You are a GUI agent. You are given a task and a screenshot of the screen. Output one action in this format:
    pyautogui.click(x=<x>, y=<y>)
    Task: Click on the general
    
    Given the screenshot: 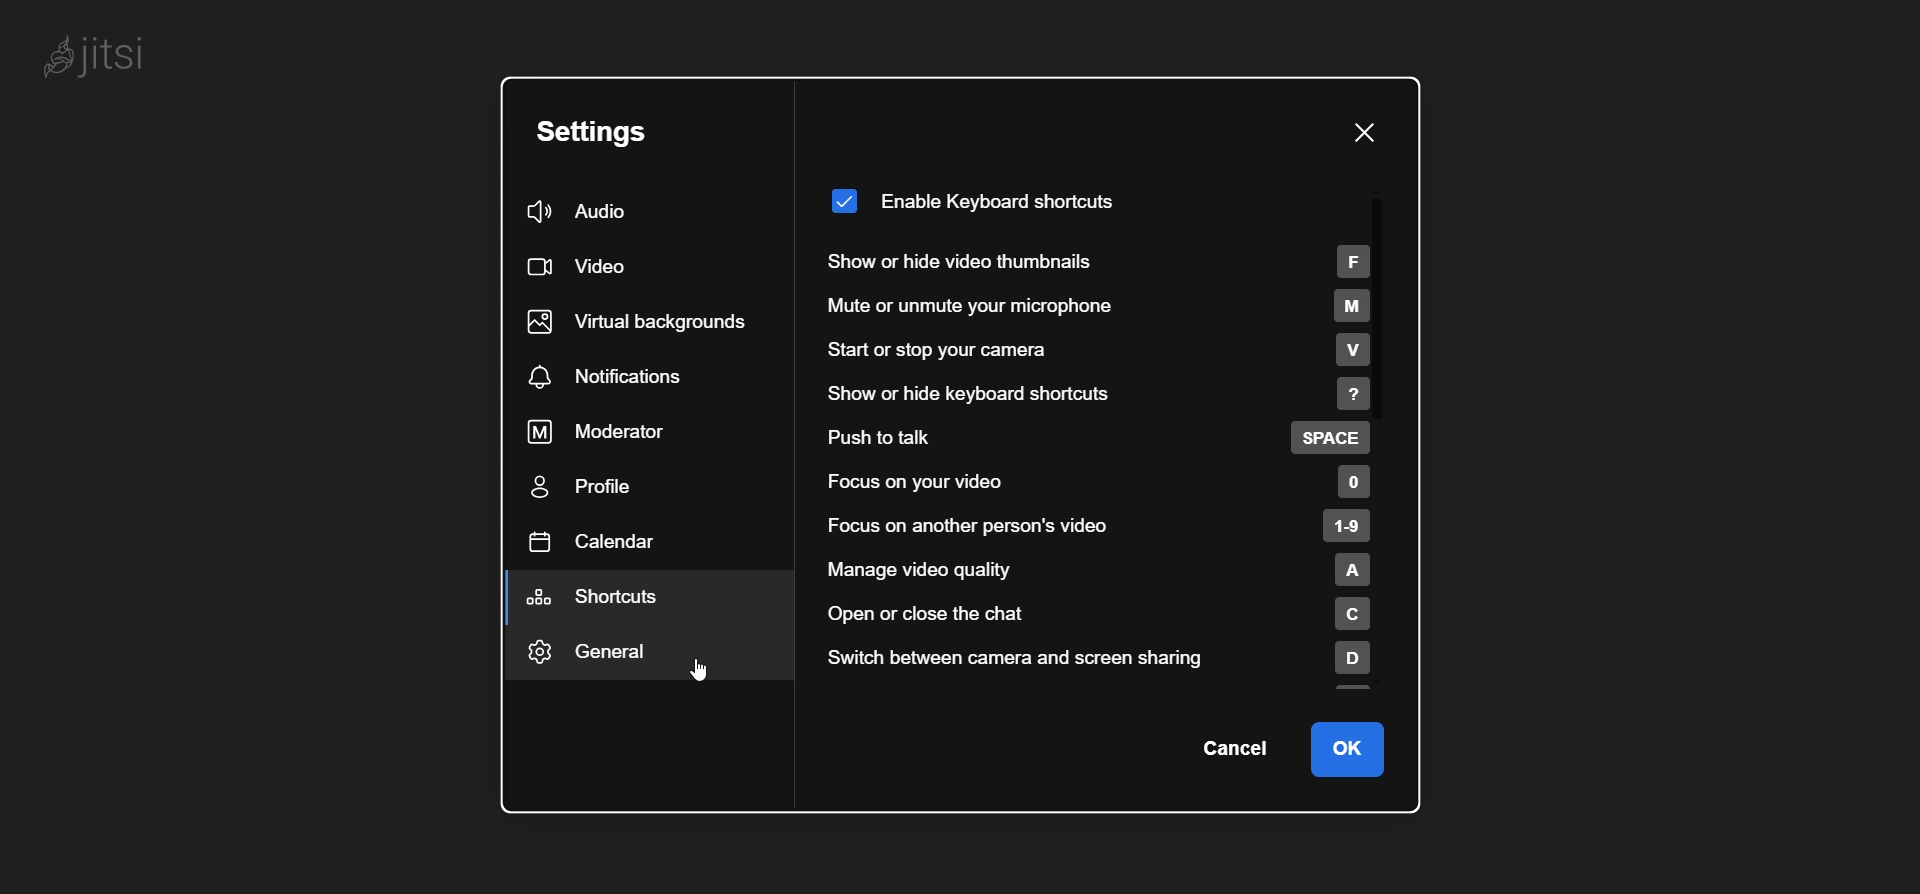 What is the action you would take?
    pyautogui.click(x=613, y=656)
    